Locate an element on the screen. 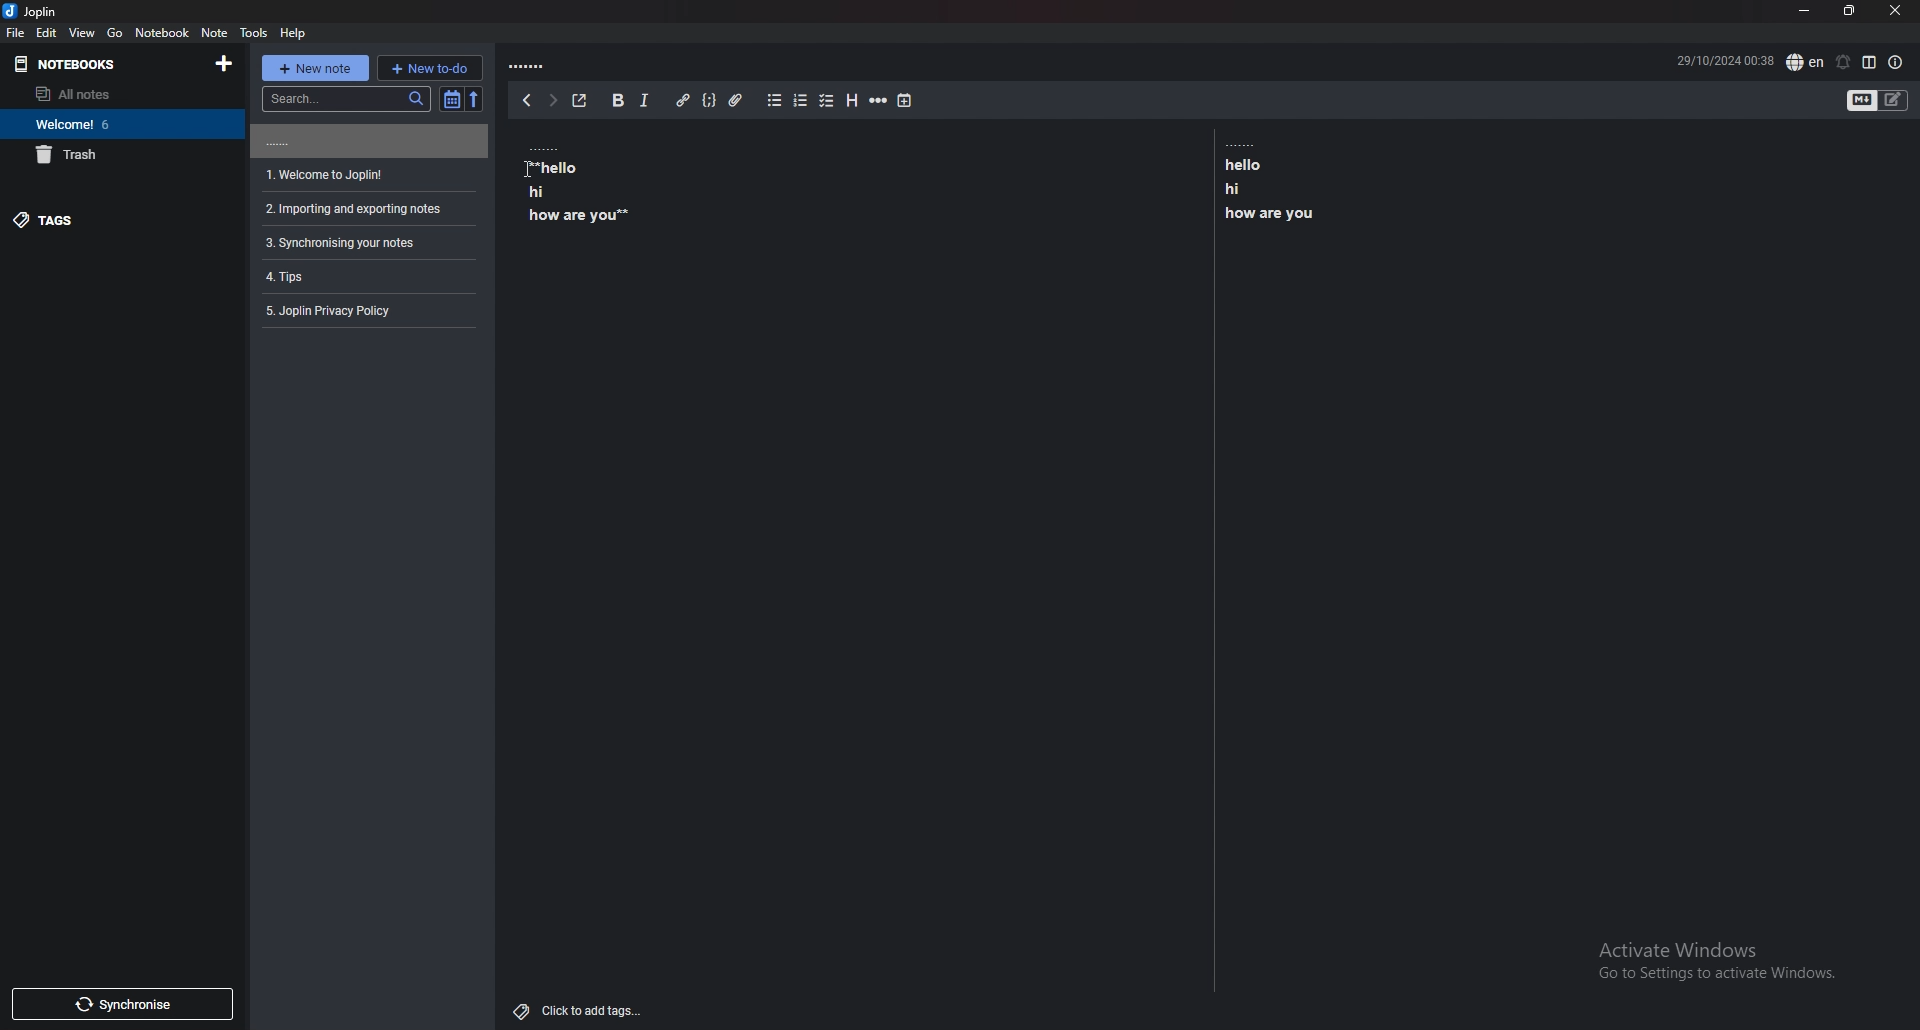  tools is located at coordinates (255, 33).